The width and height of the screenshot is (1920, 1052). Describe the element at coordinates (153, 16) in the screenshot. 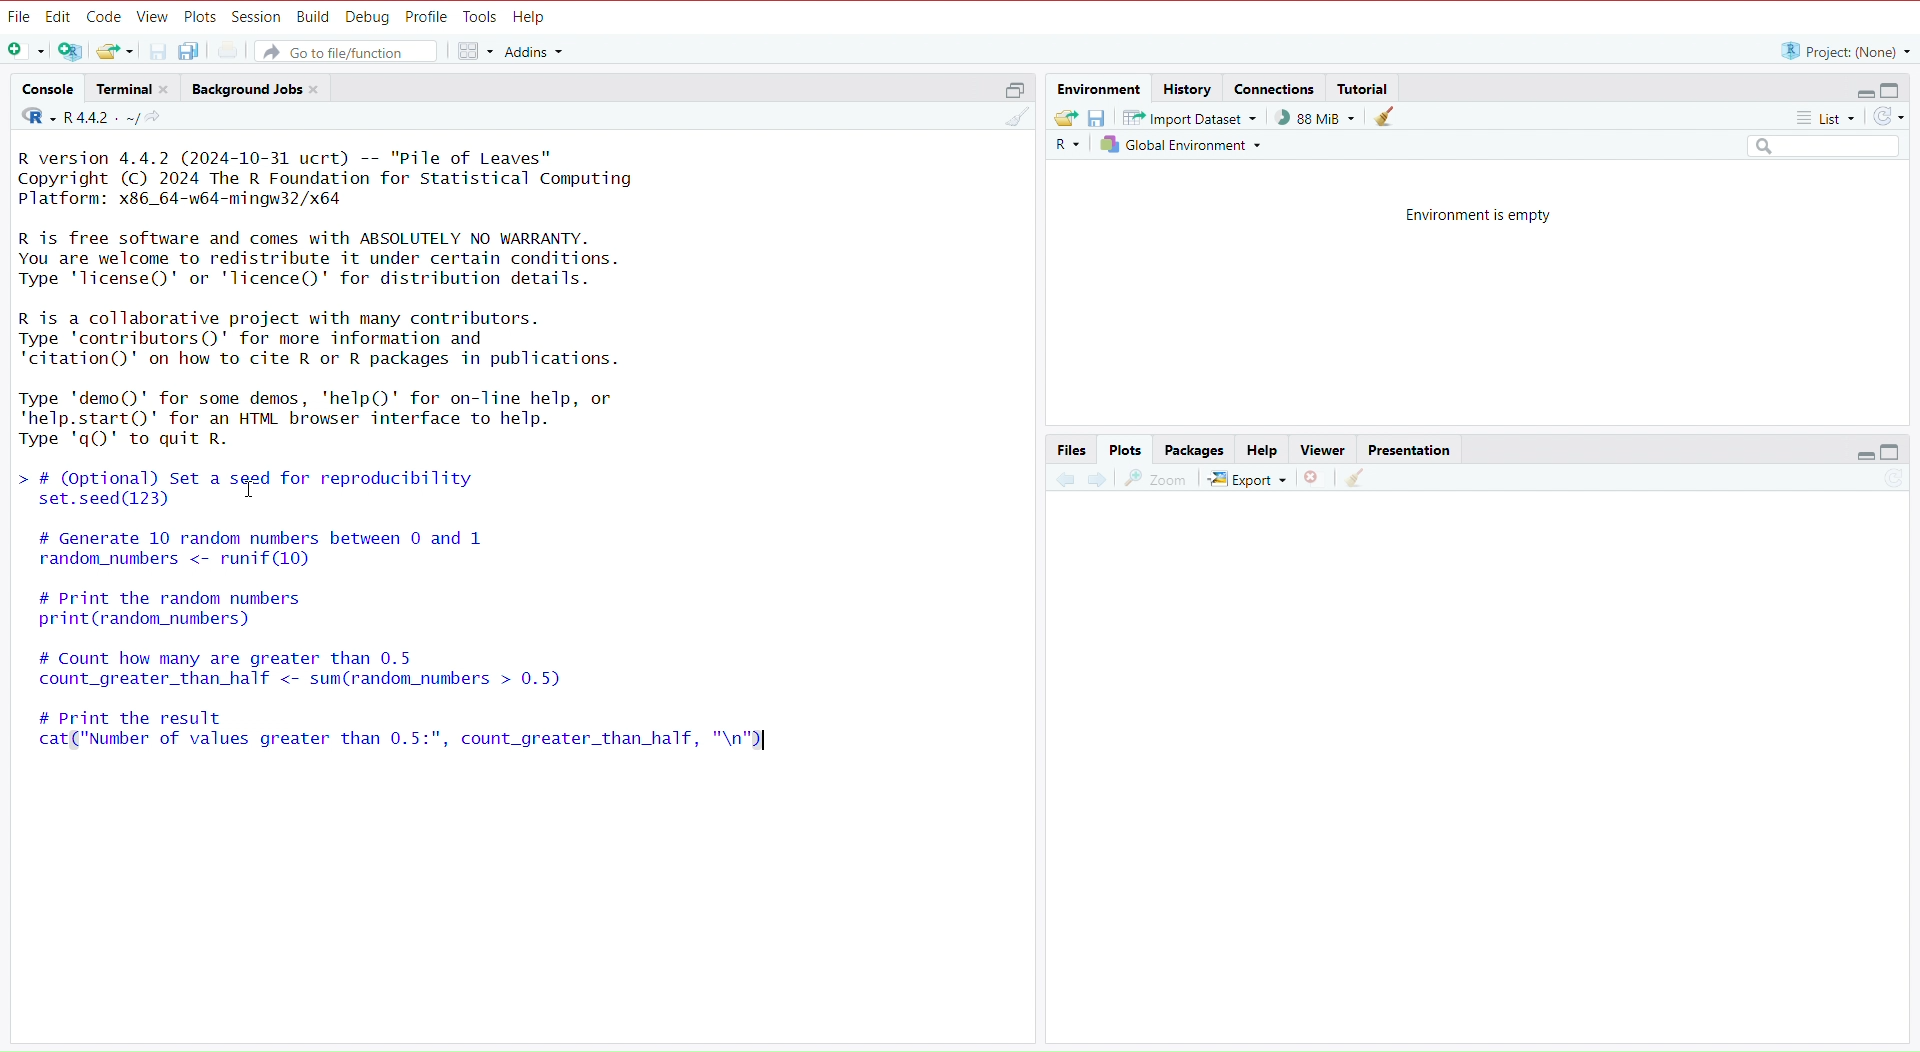

I see `View` at that location.